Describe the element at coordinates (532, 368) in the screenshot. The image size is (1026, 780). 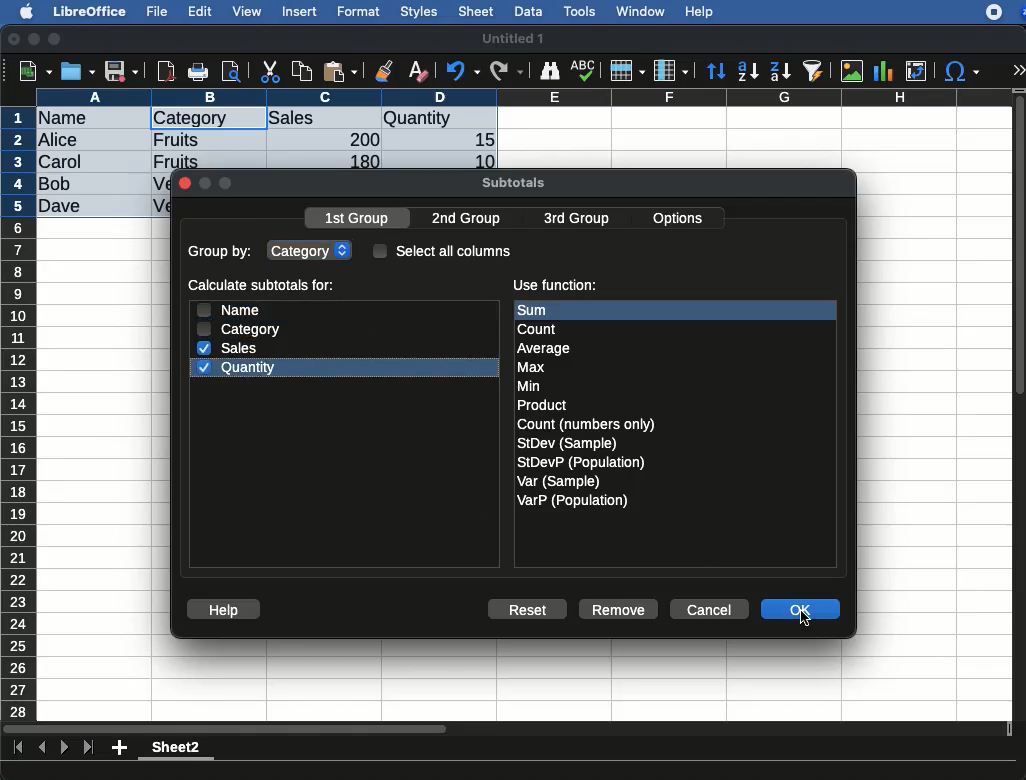
I see `Max` at that location.